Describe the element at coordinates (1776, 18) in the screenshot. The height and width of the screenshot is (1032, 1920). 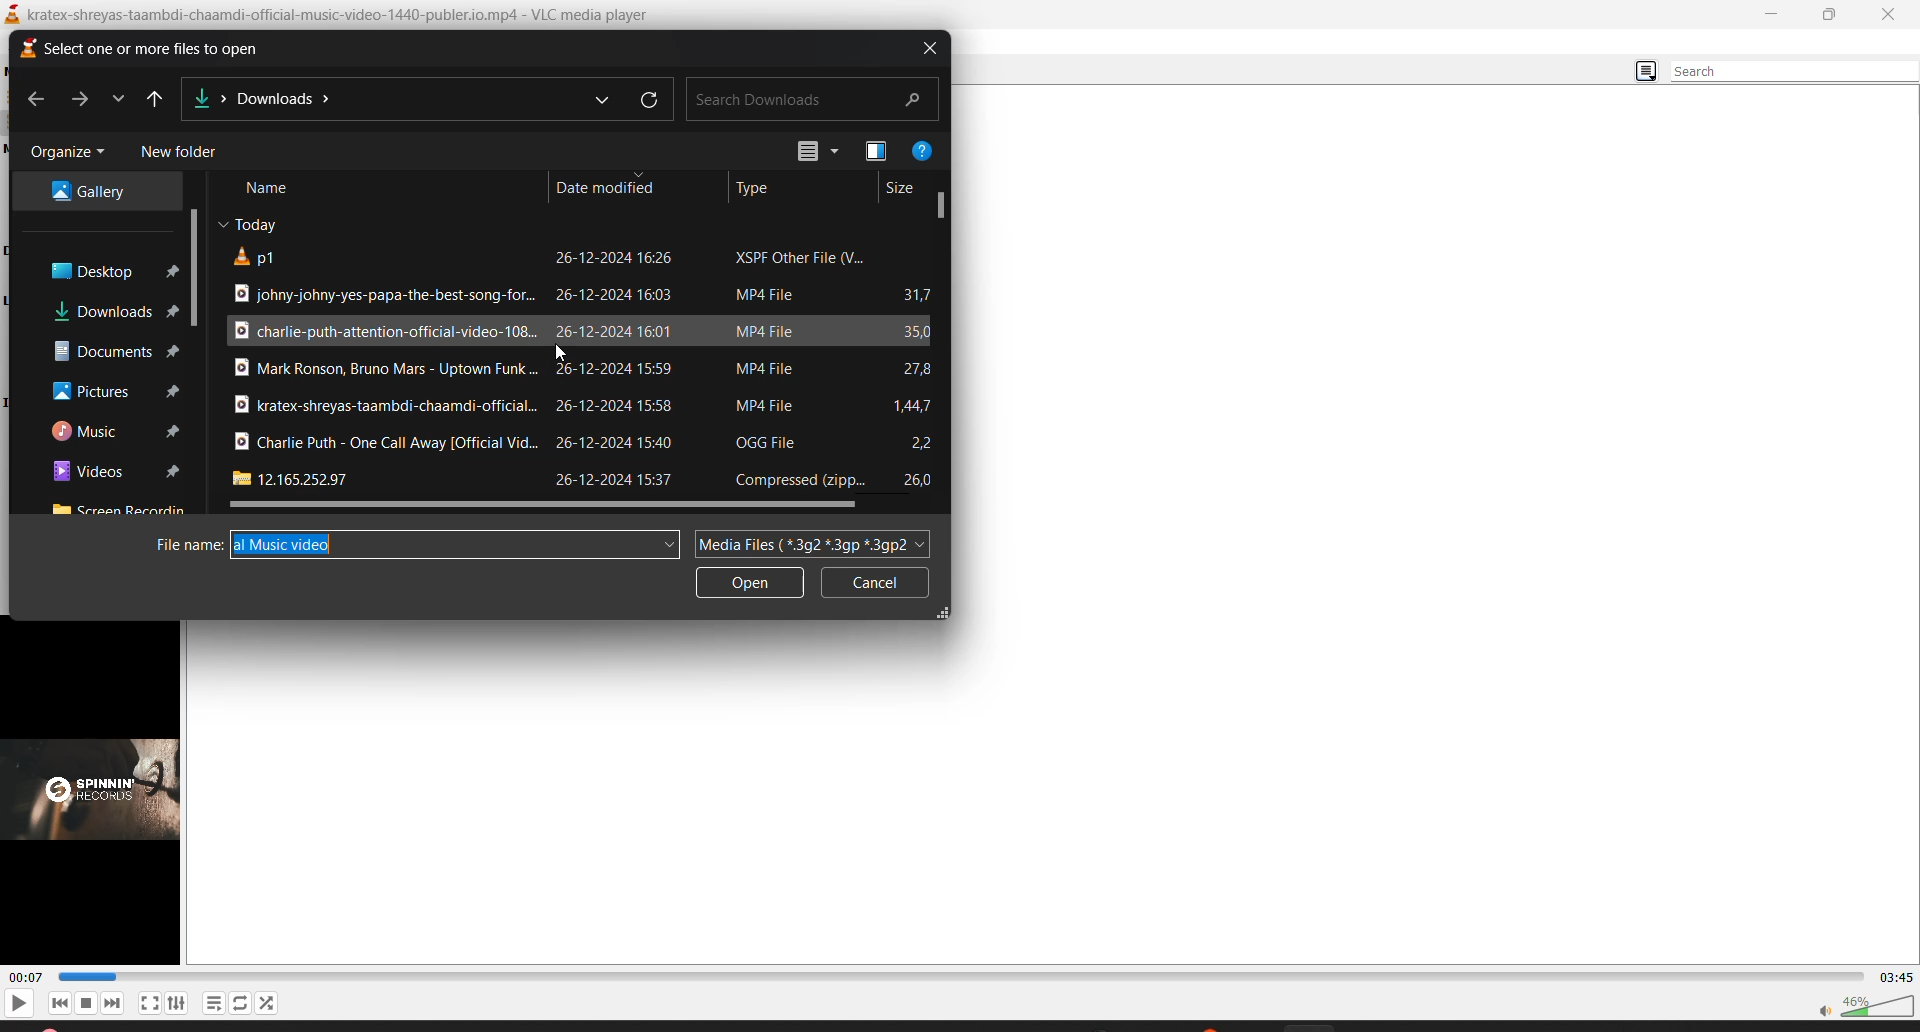
I see `minimize` at that location.